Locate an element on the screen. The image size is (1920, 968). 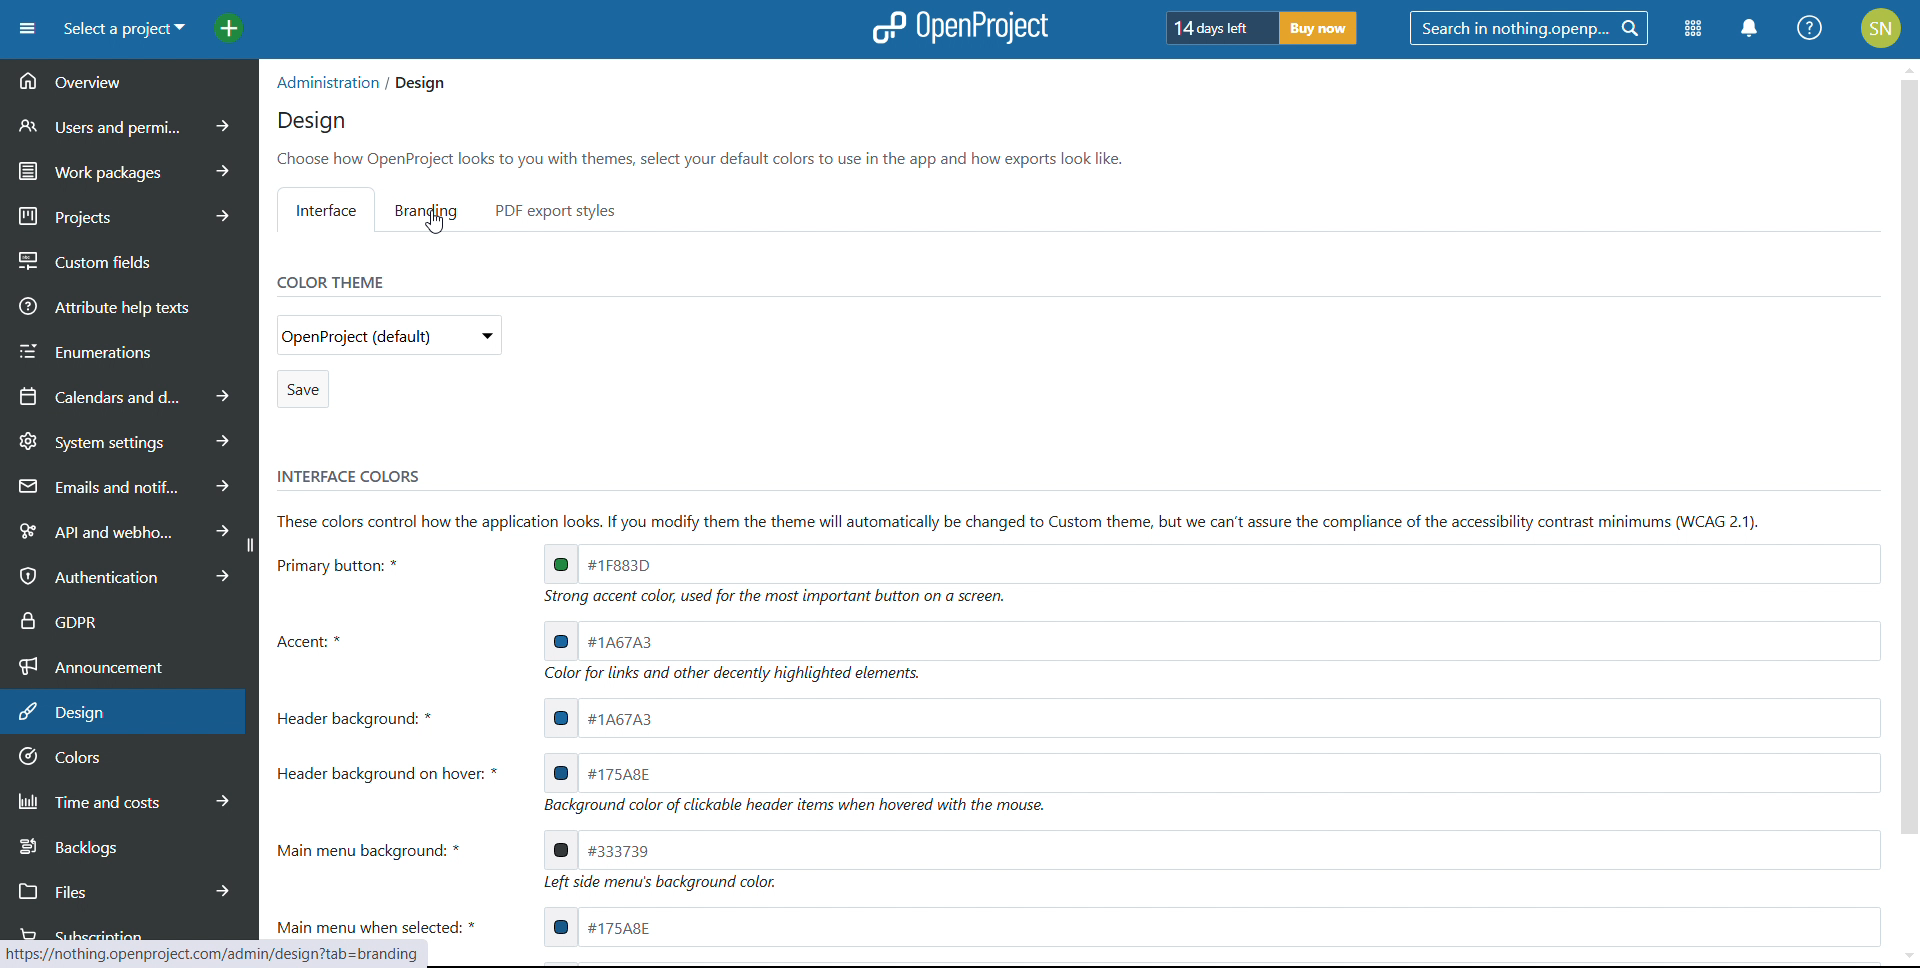
files is located at coordinates (125, 889).